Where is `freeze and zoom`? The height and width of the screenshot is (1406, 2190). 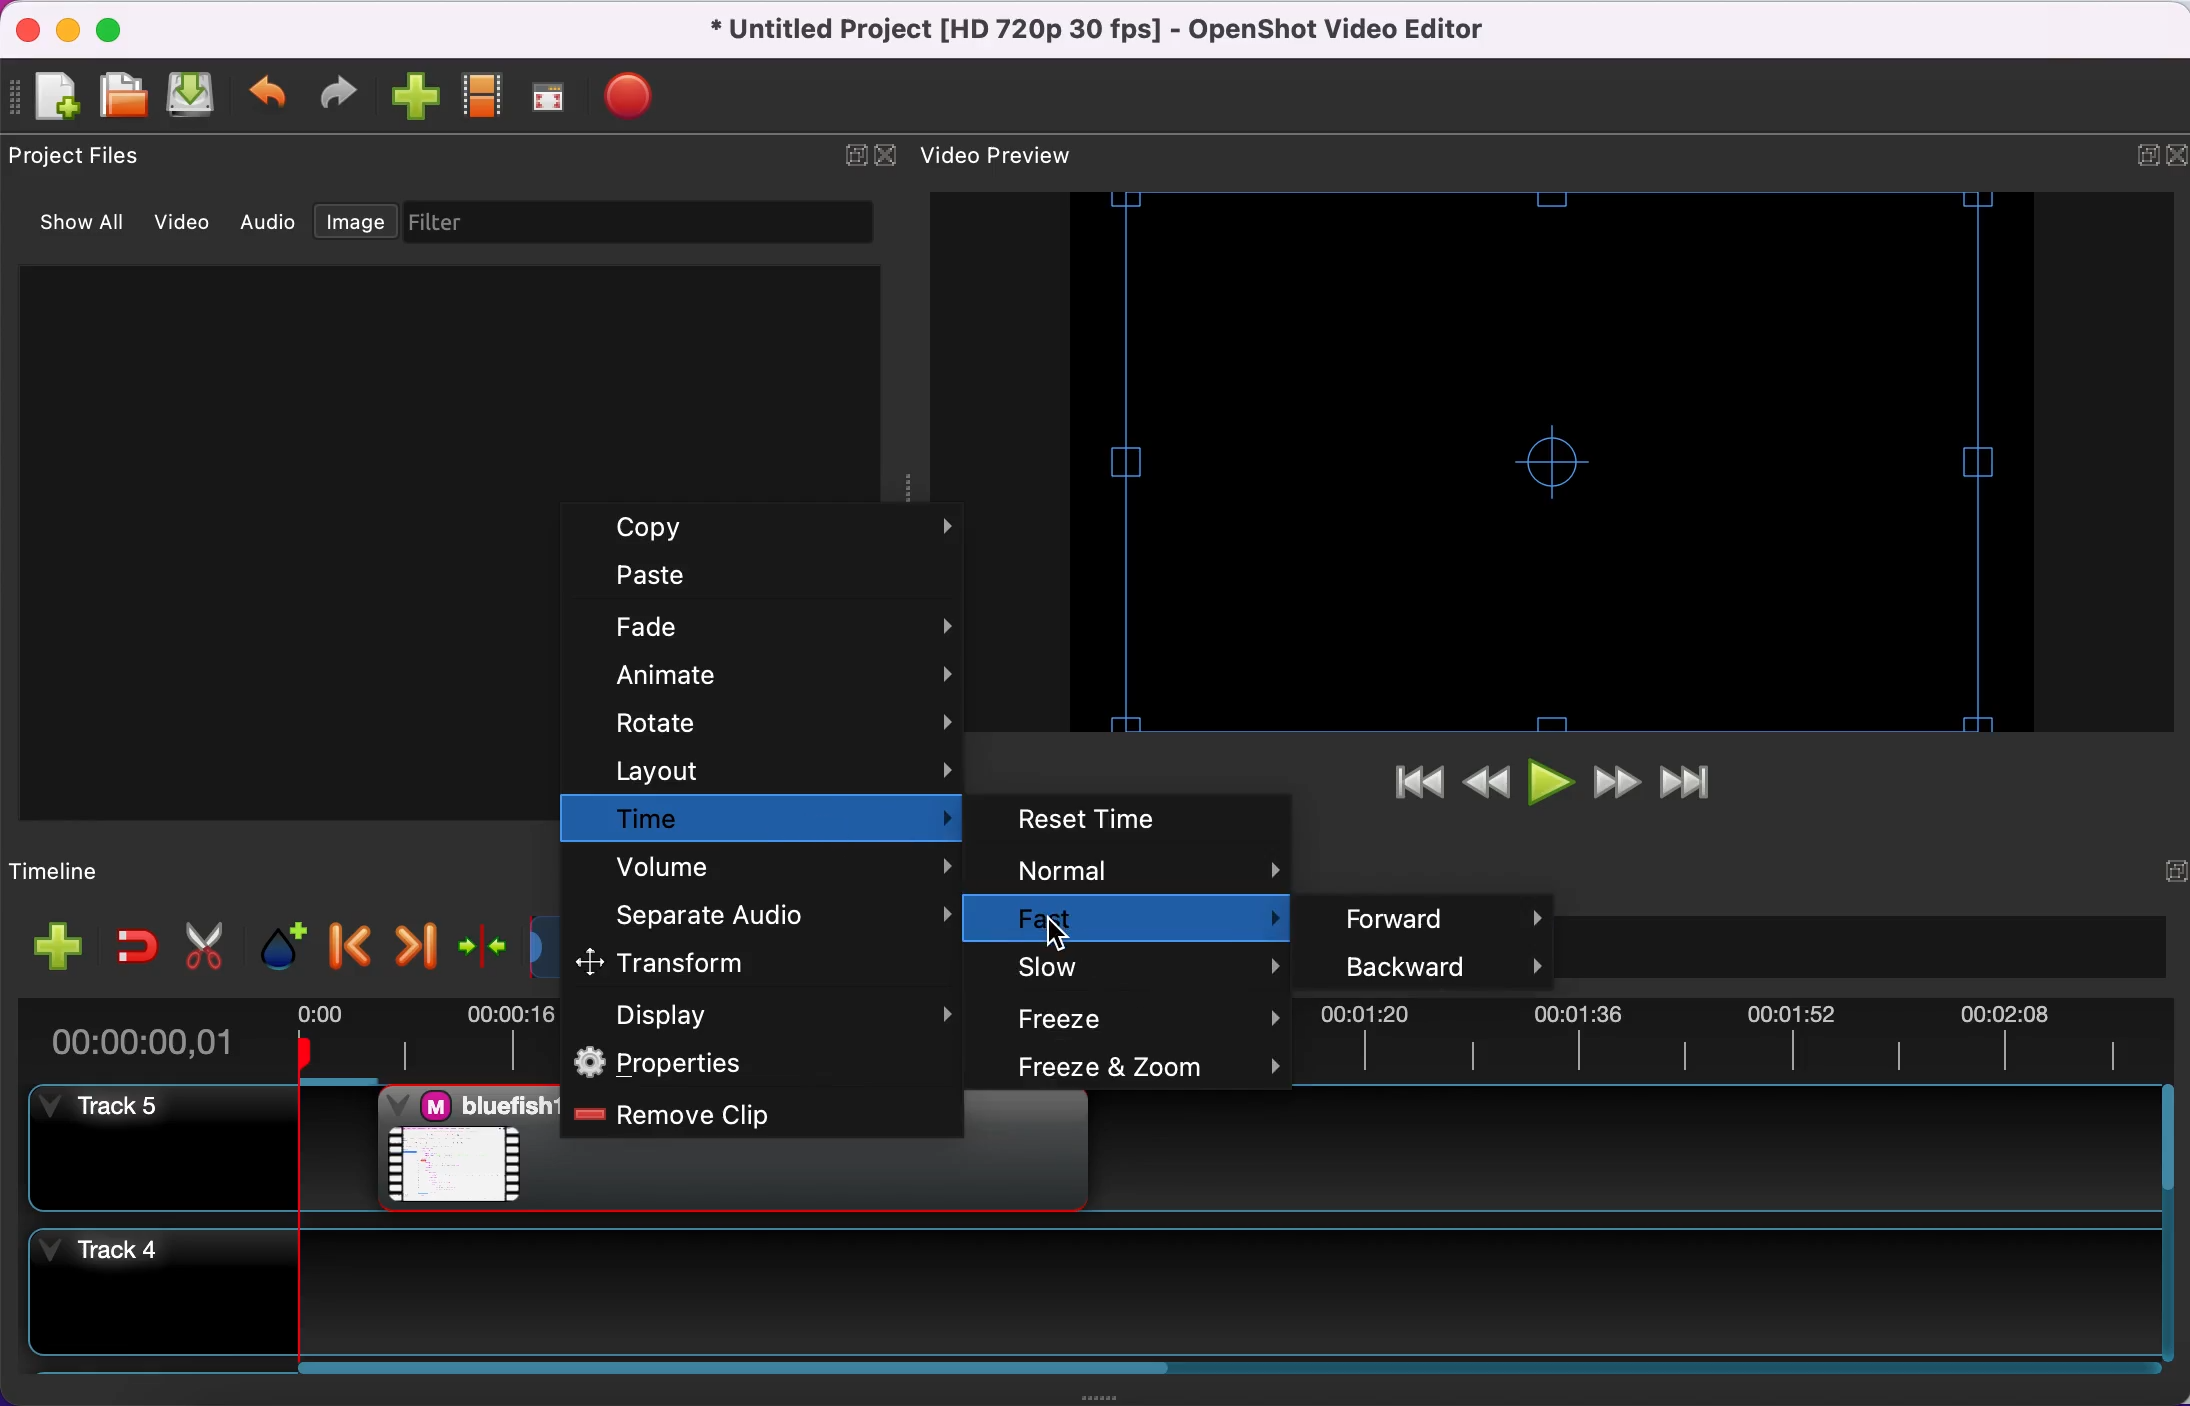 freeze and zoom is located at coordinates (1146, 1068).